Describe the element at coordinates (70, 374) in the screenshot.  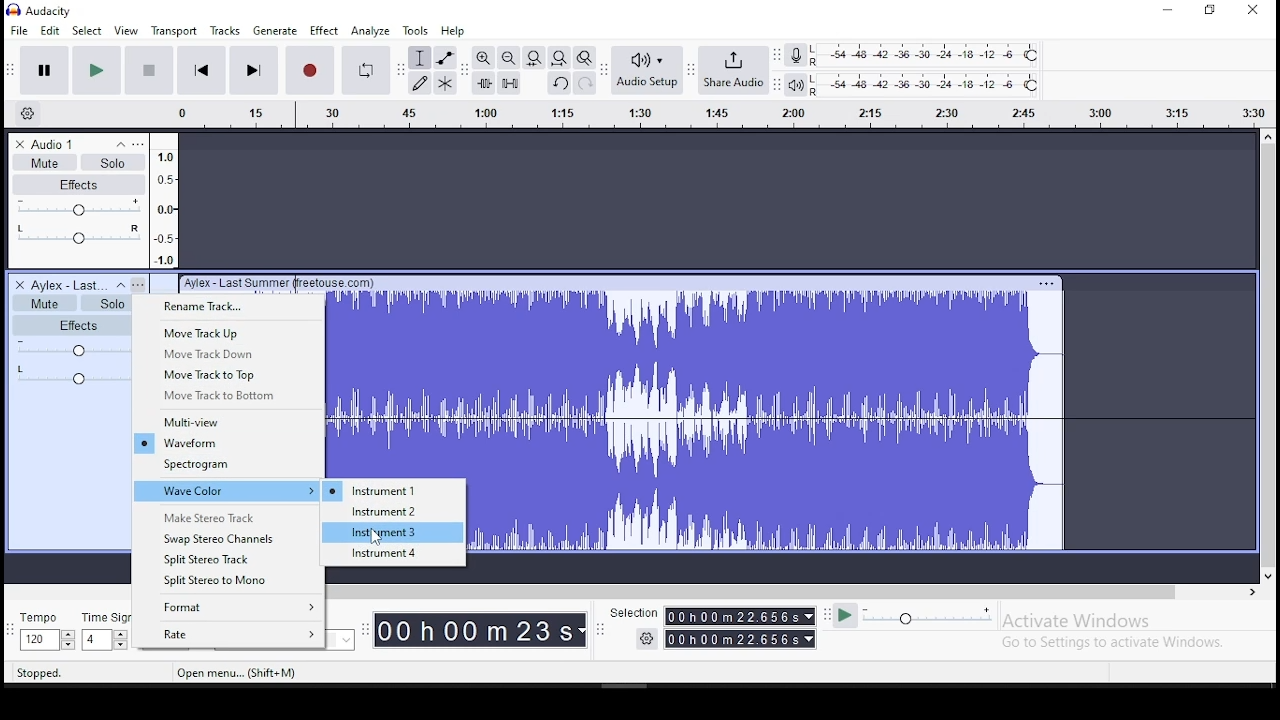
I see `pan` at that location.